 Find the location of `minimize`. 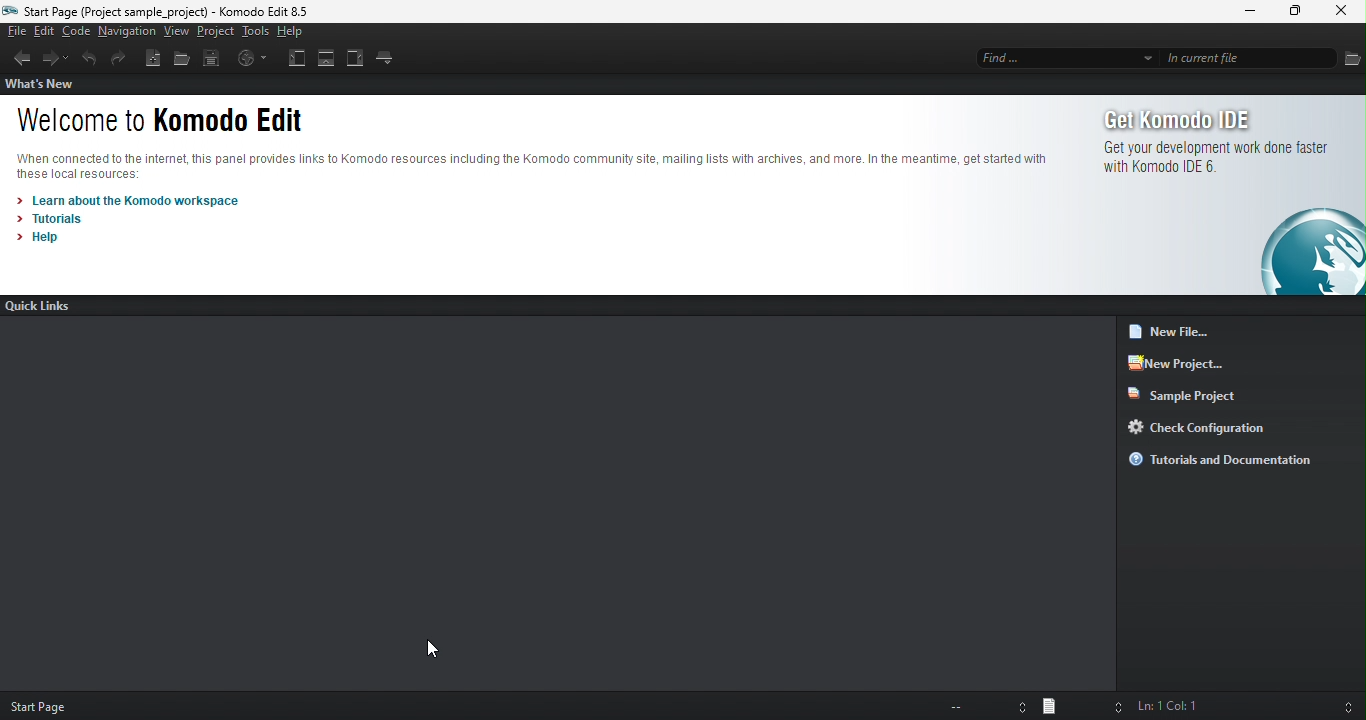

minimize is located at coordinates (1255, 11).